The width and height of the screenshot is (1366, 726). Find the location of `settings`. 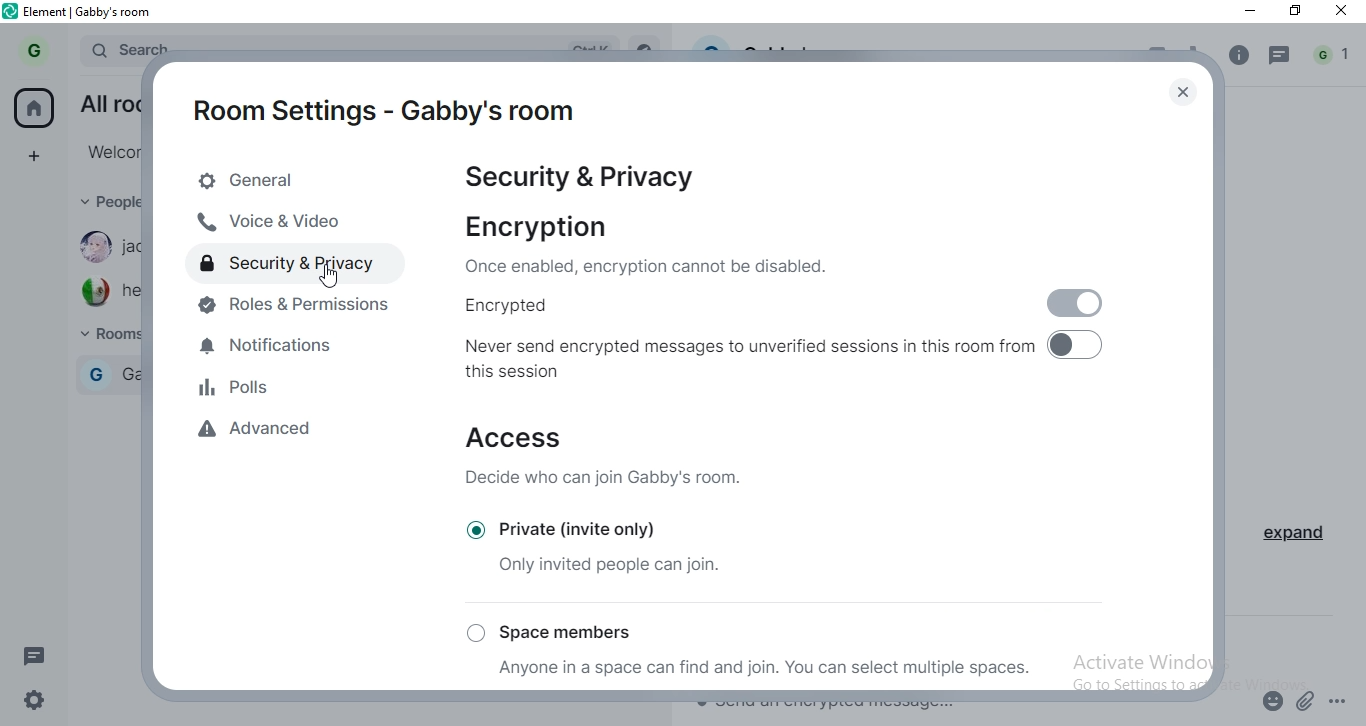

settings is located at coordinates (40, 697).